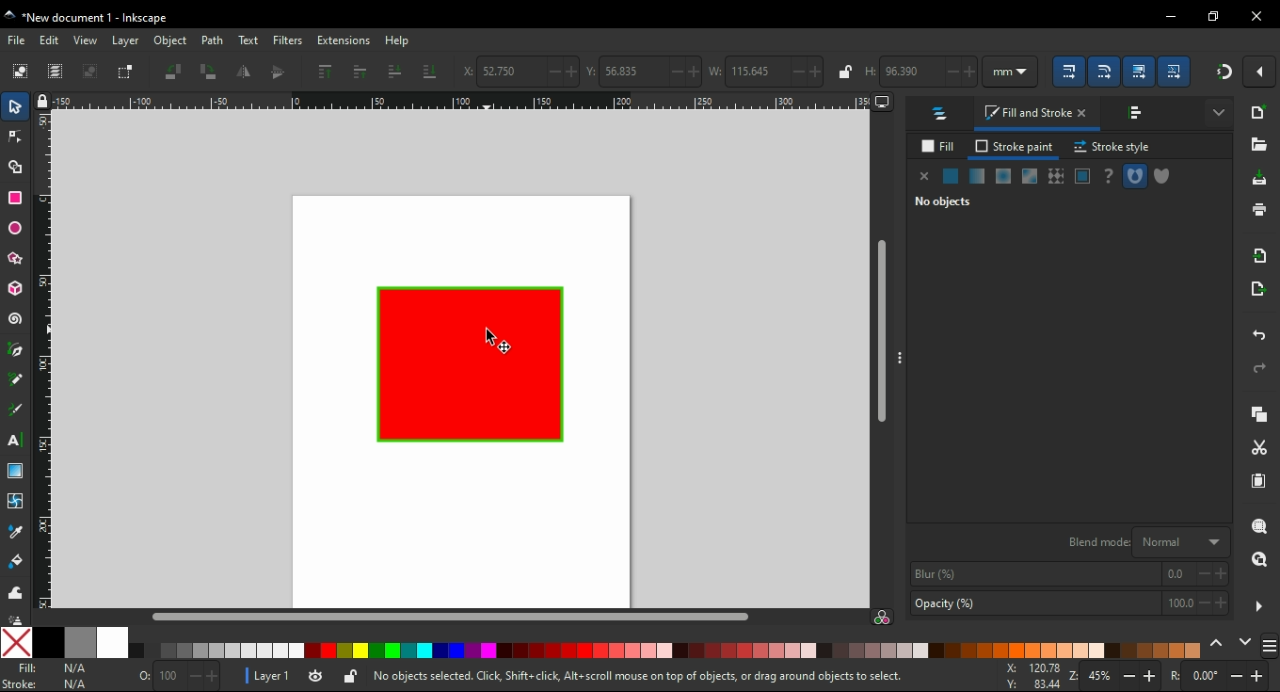  What do you see at coordinates (1083, 177) in the screenshot?
I see `swatch` at bounding box center [1083, 177].